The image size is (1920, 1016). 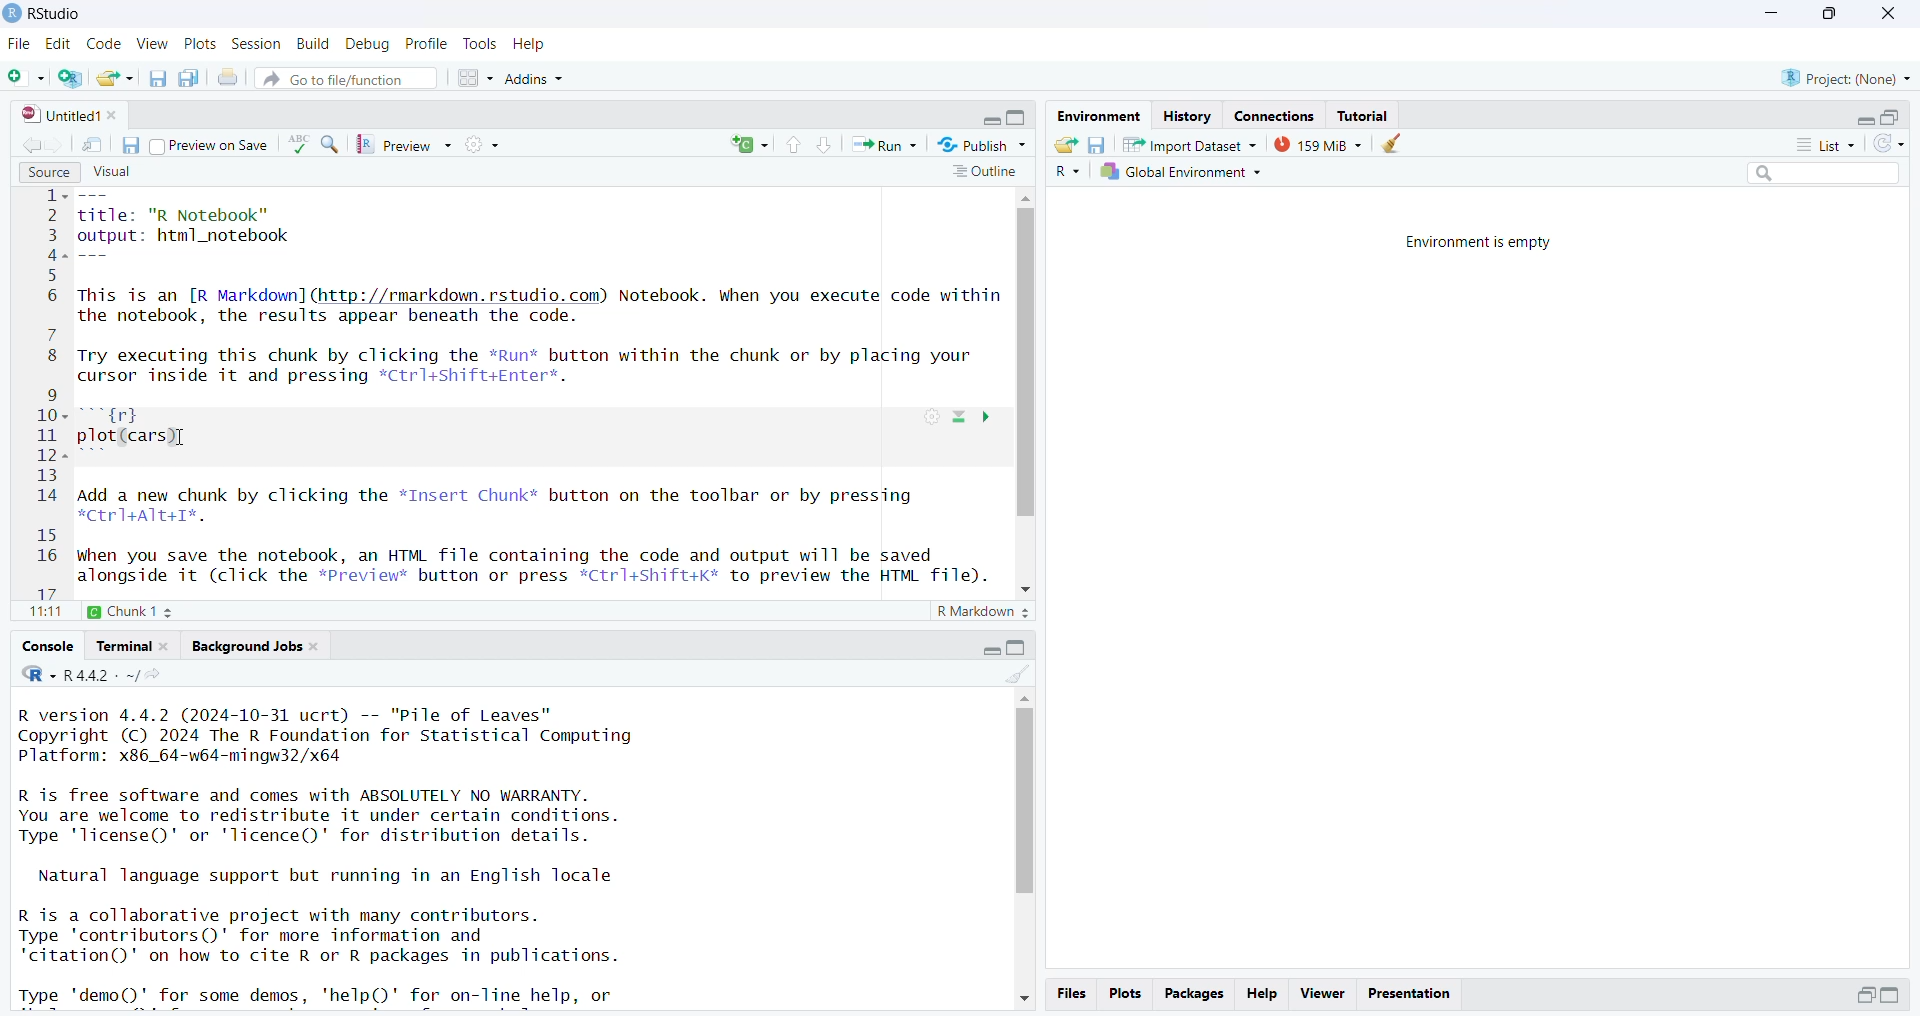 What do you see at coordinates (481, 44) in the screenshot?
I see `tools` at bounding box center [481, 44].